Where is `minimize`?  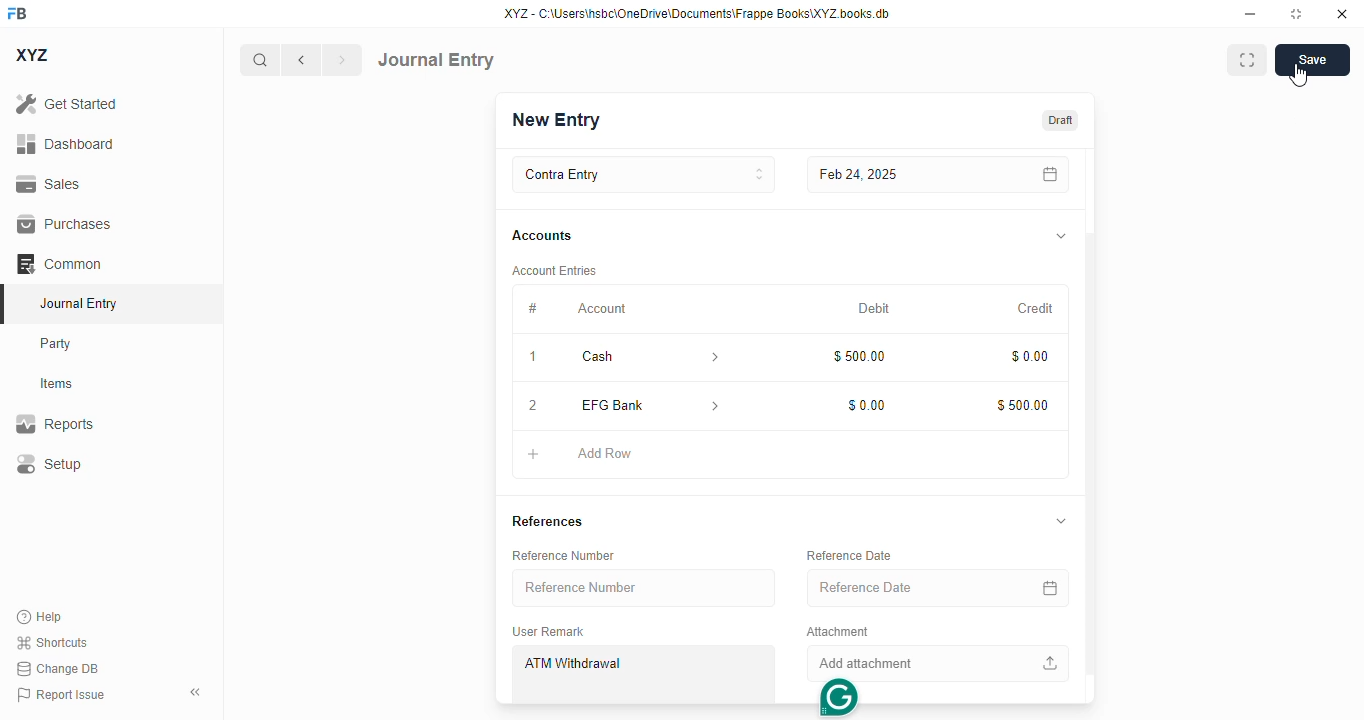 minimize is located at coordinates (1251, 14).